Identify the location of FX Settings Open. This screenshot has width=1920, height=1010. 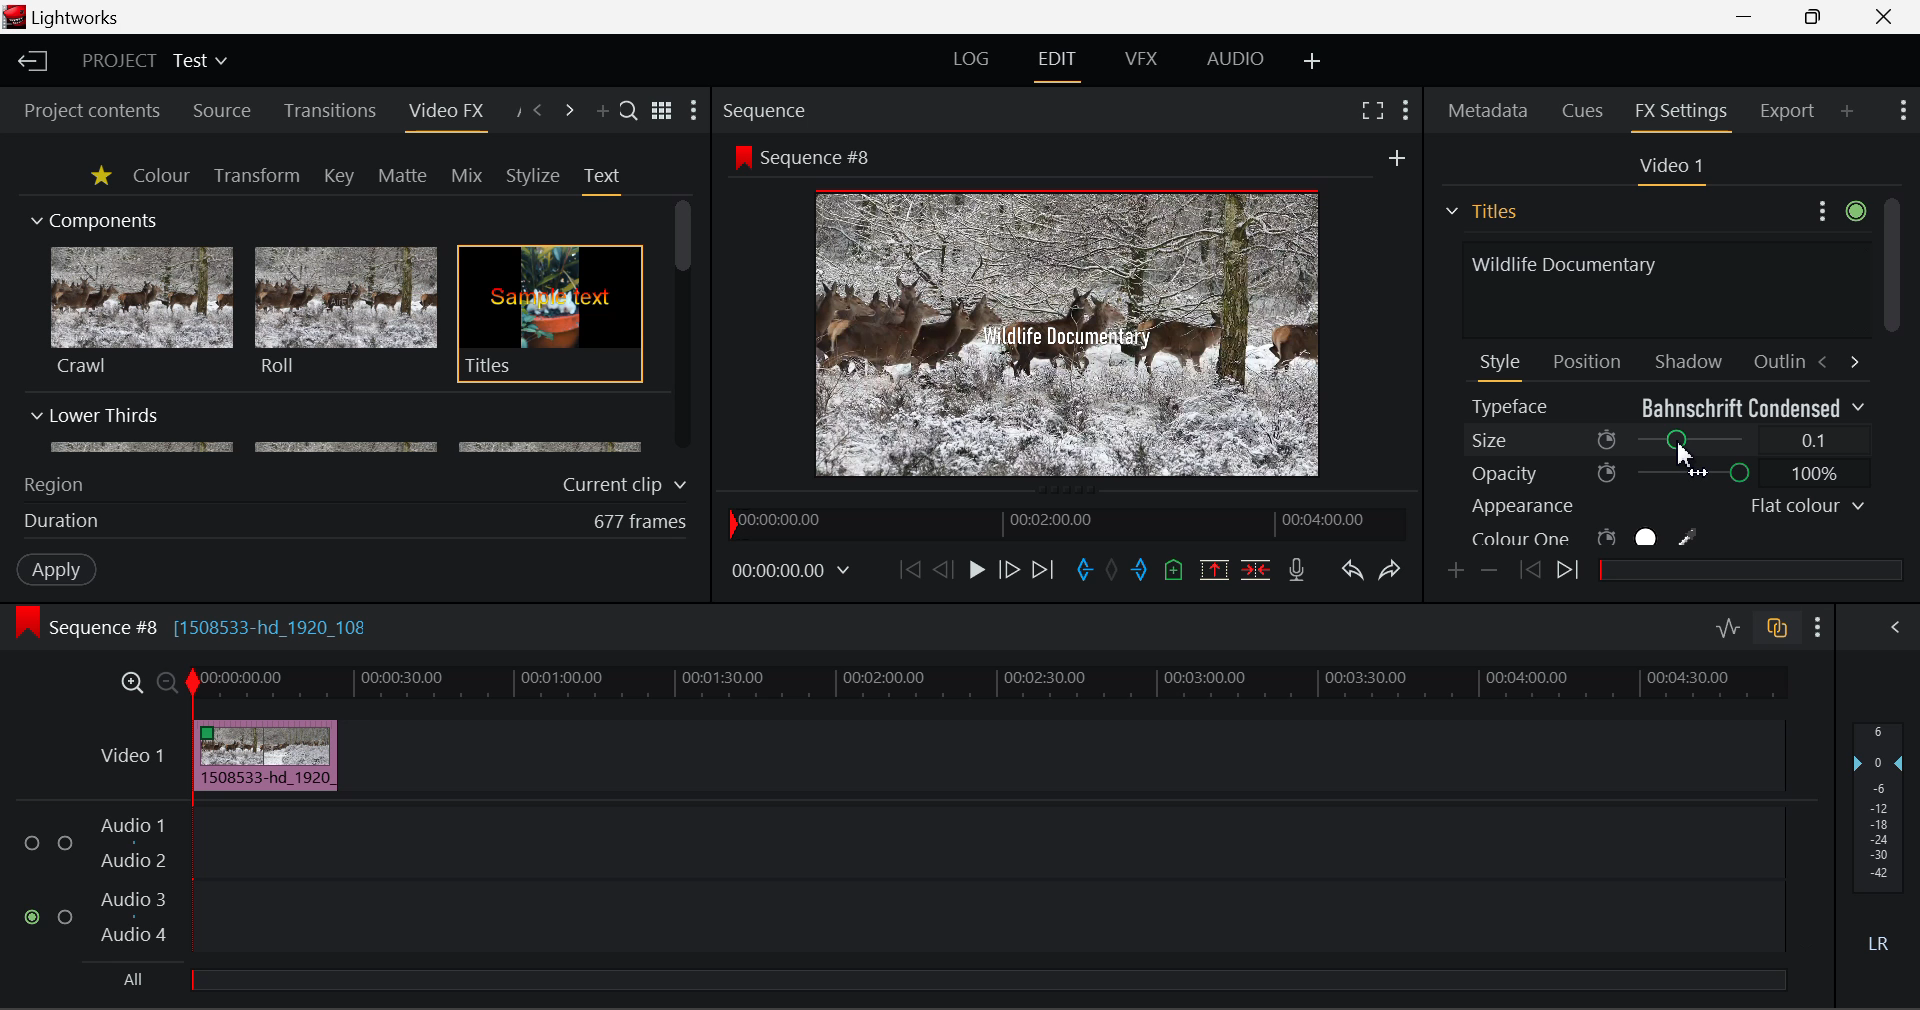
(1684, 114).